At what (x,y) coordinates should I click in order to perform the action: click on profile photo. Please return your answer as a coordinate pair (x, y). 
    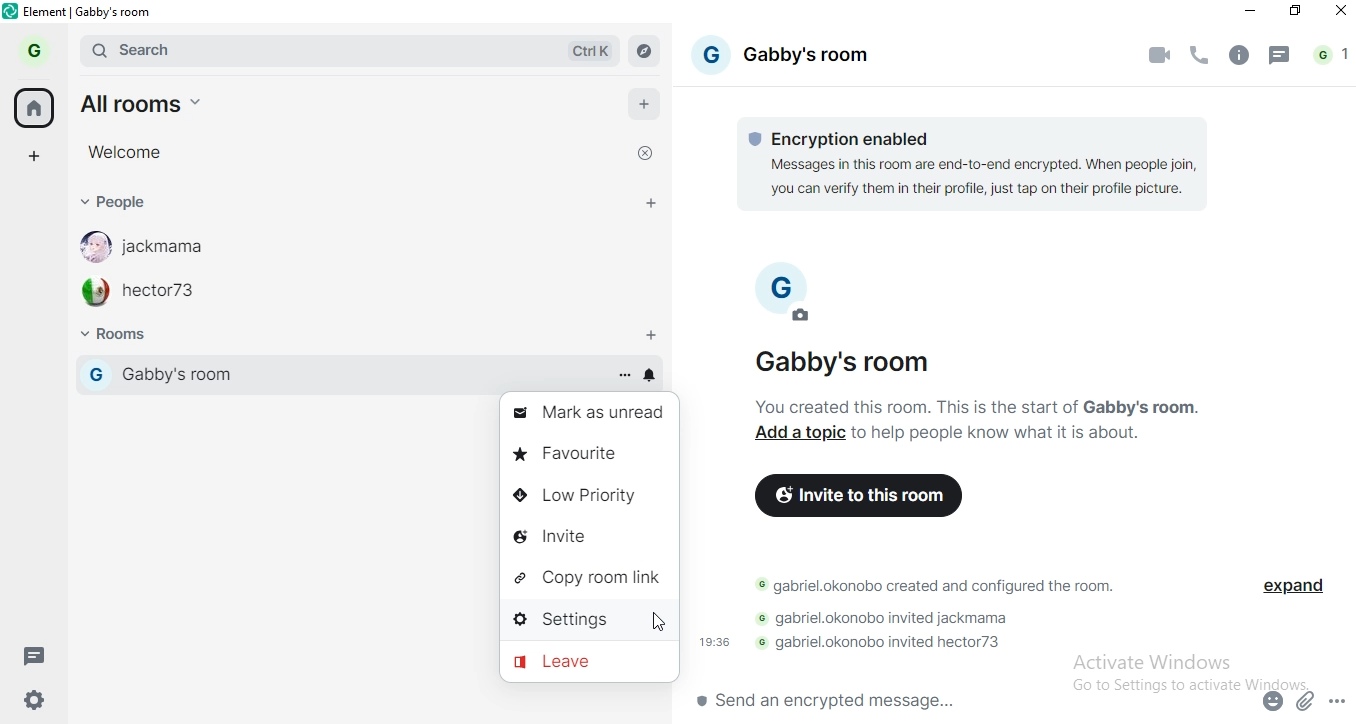
    Looking at the image, I should click on (792, 299).